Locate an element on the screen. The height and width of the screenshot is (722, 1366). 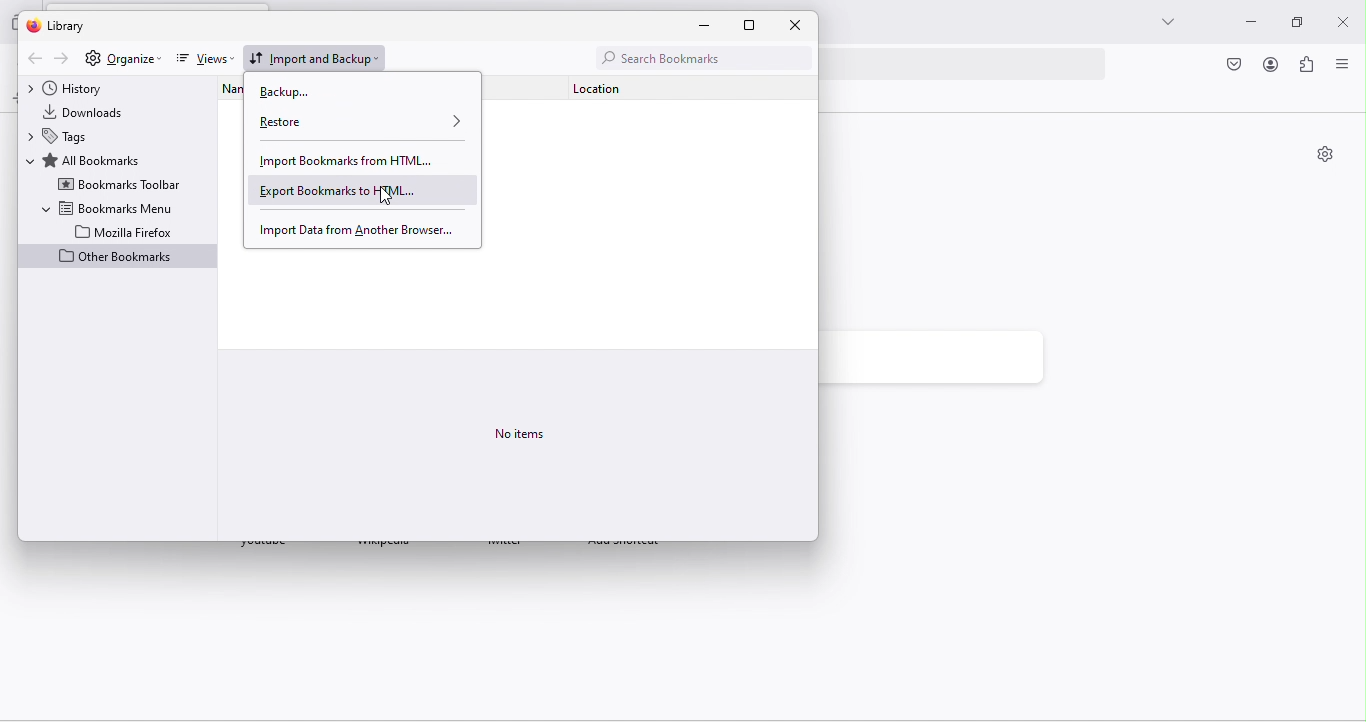
history is located at coordinates (79, 87).